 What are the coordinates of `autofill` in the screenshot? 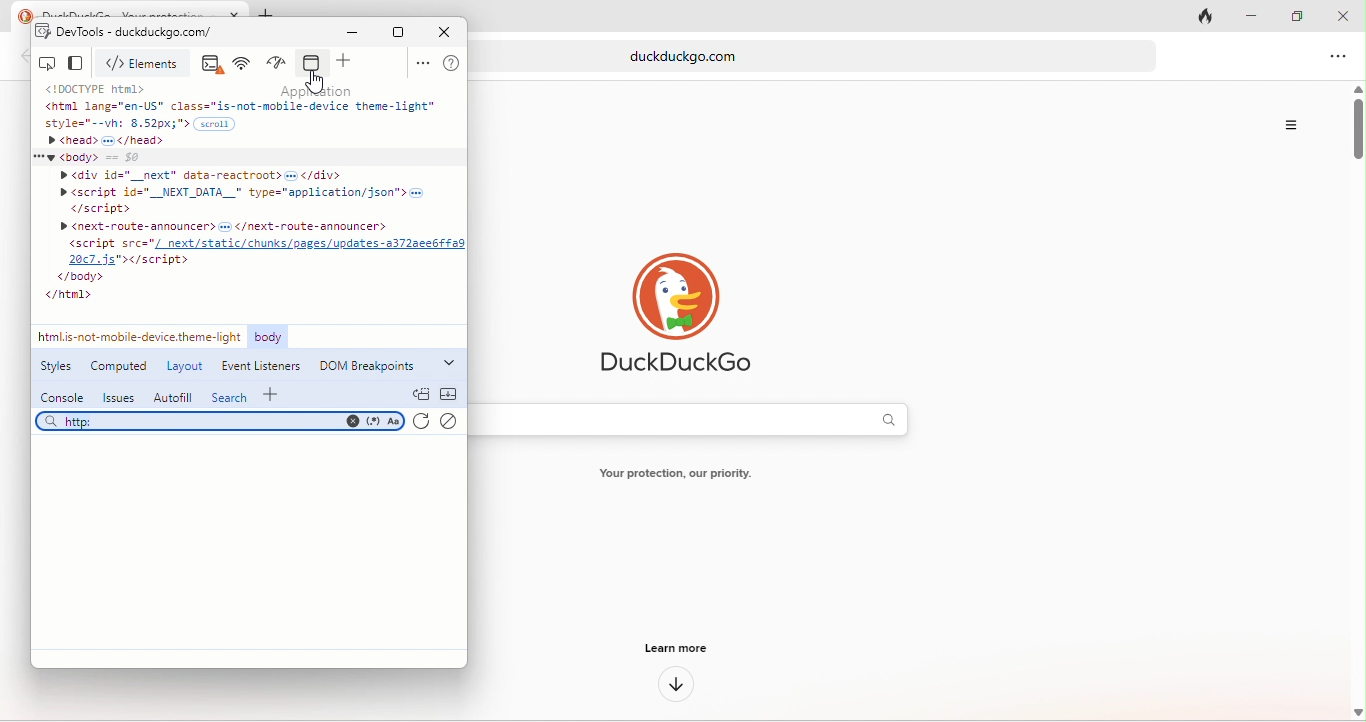 It's located at (170, 397).